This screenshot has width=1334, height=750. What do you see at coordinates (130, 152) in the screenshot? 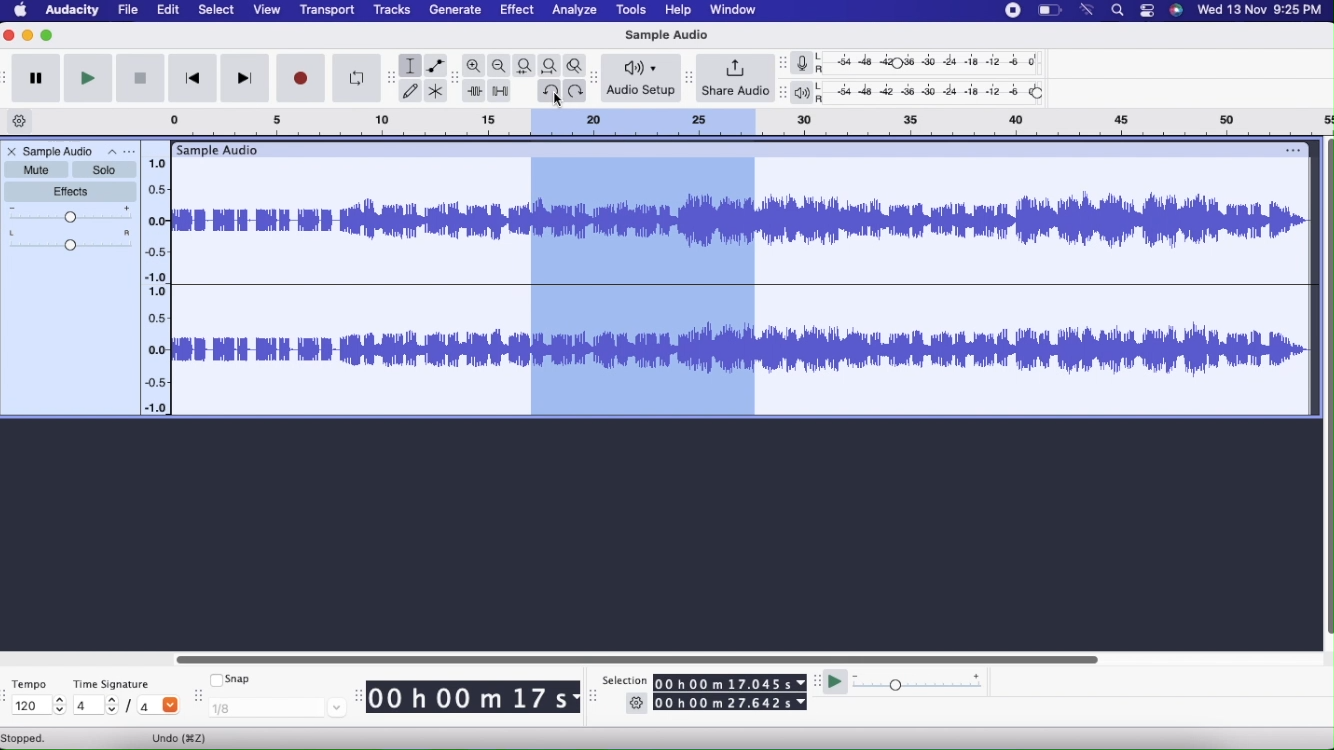
I see `more options` at bounding box center [130, 152].